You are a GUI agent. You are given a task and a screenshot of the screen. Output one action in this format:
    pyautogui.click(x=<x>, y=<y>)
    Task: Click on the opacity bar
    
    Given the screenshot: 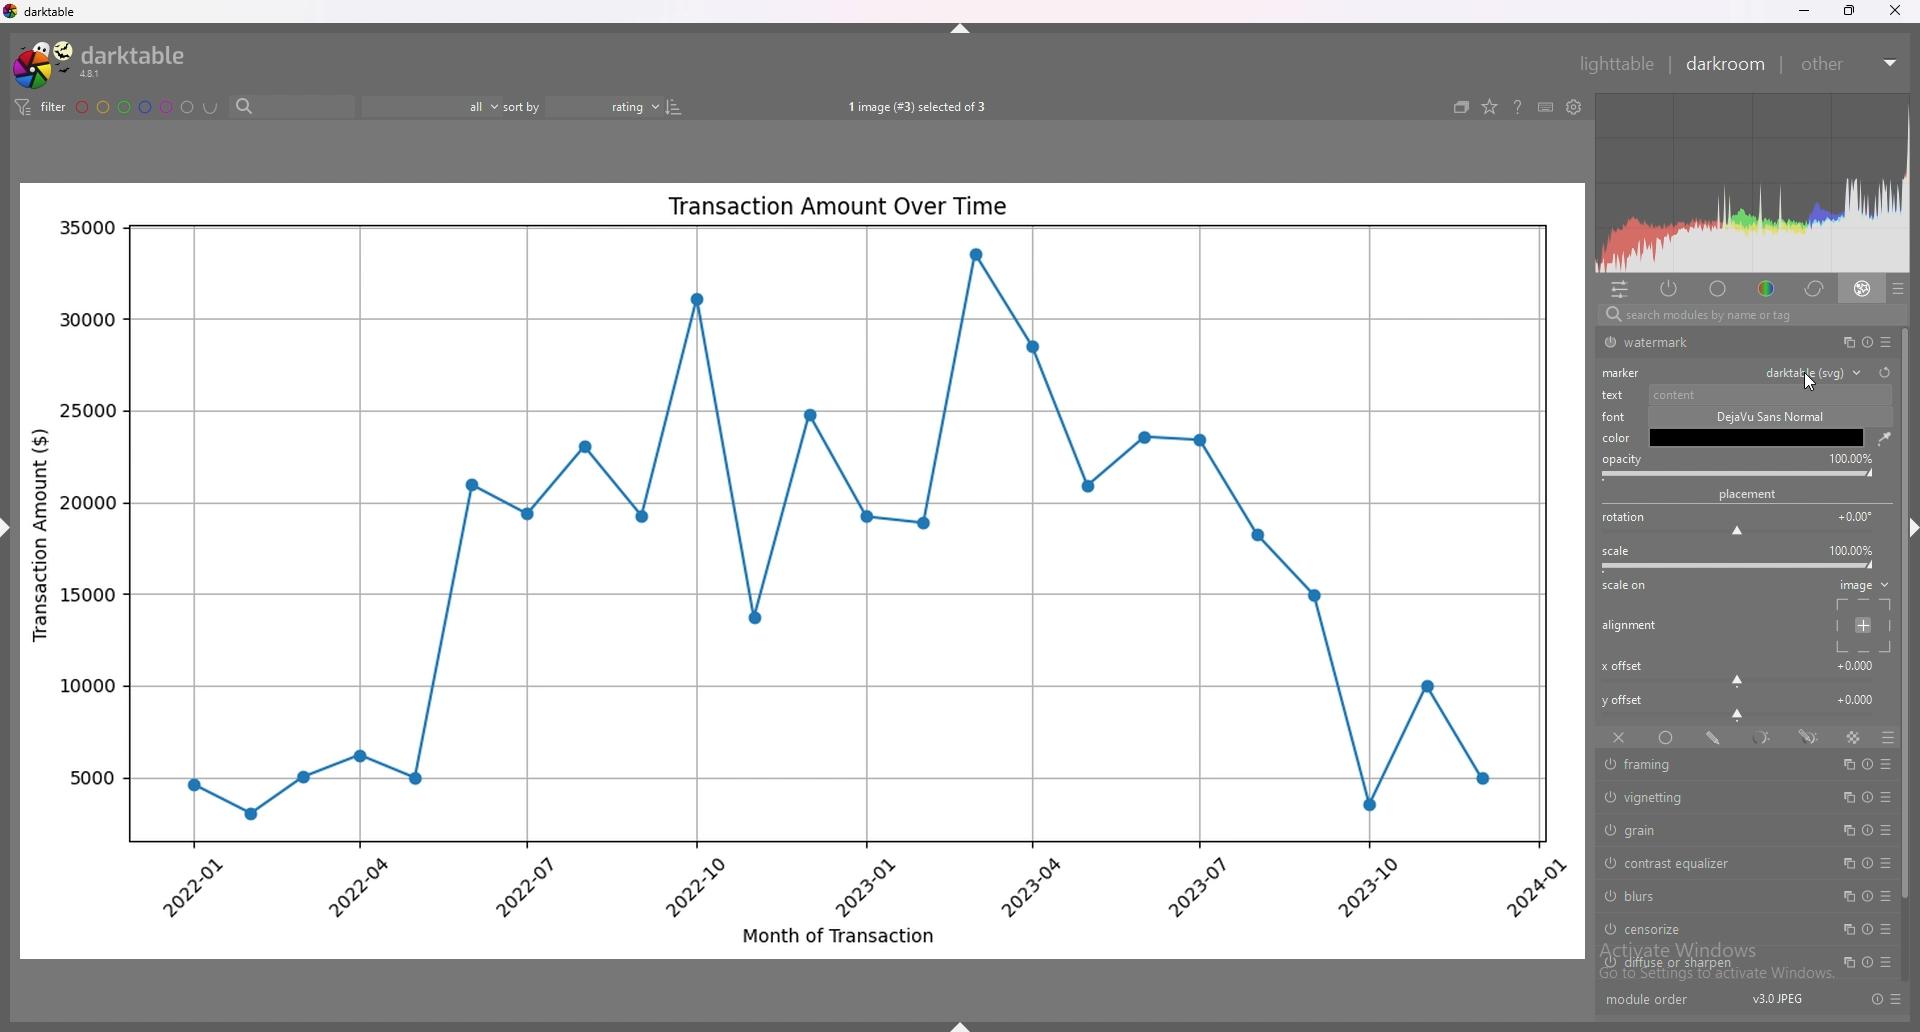 What is the action you would take?
    pyautogui.click(x=1738, y=475)
    